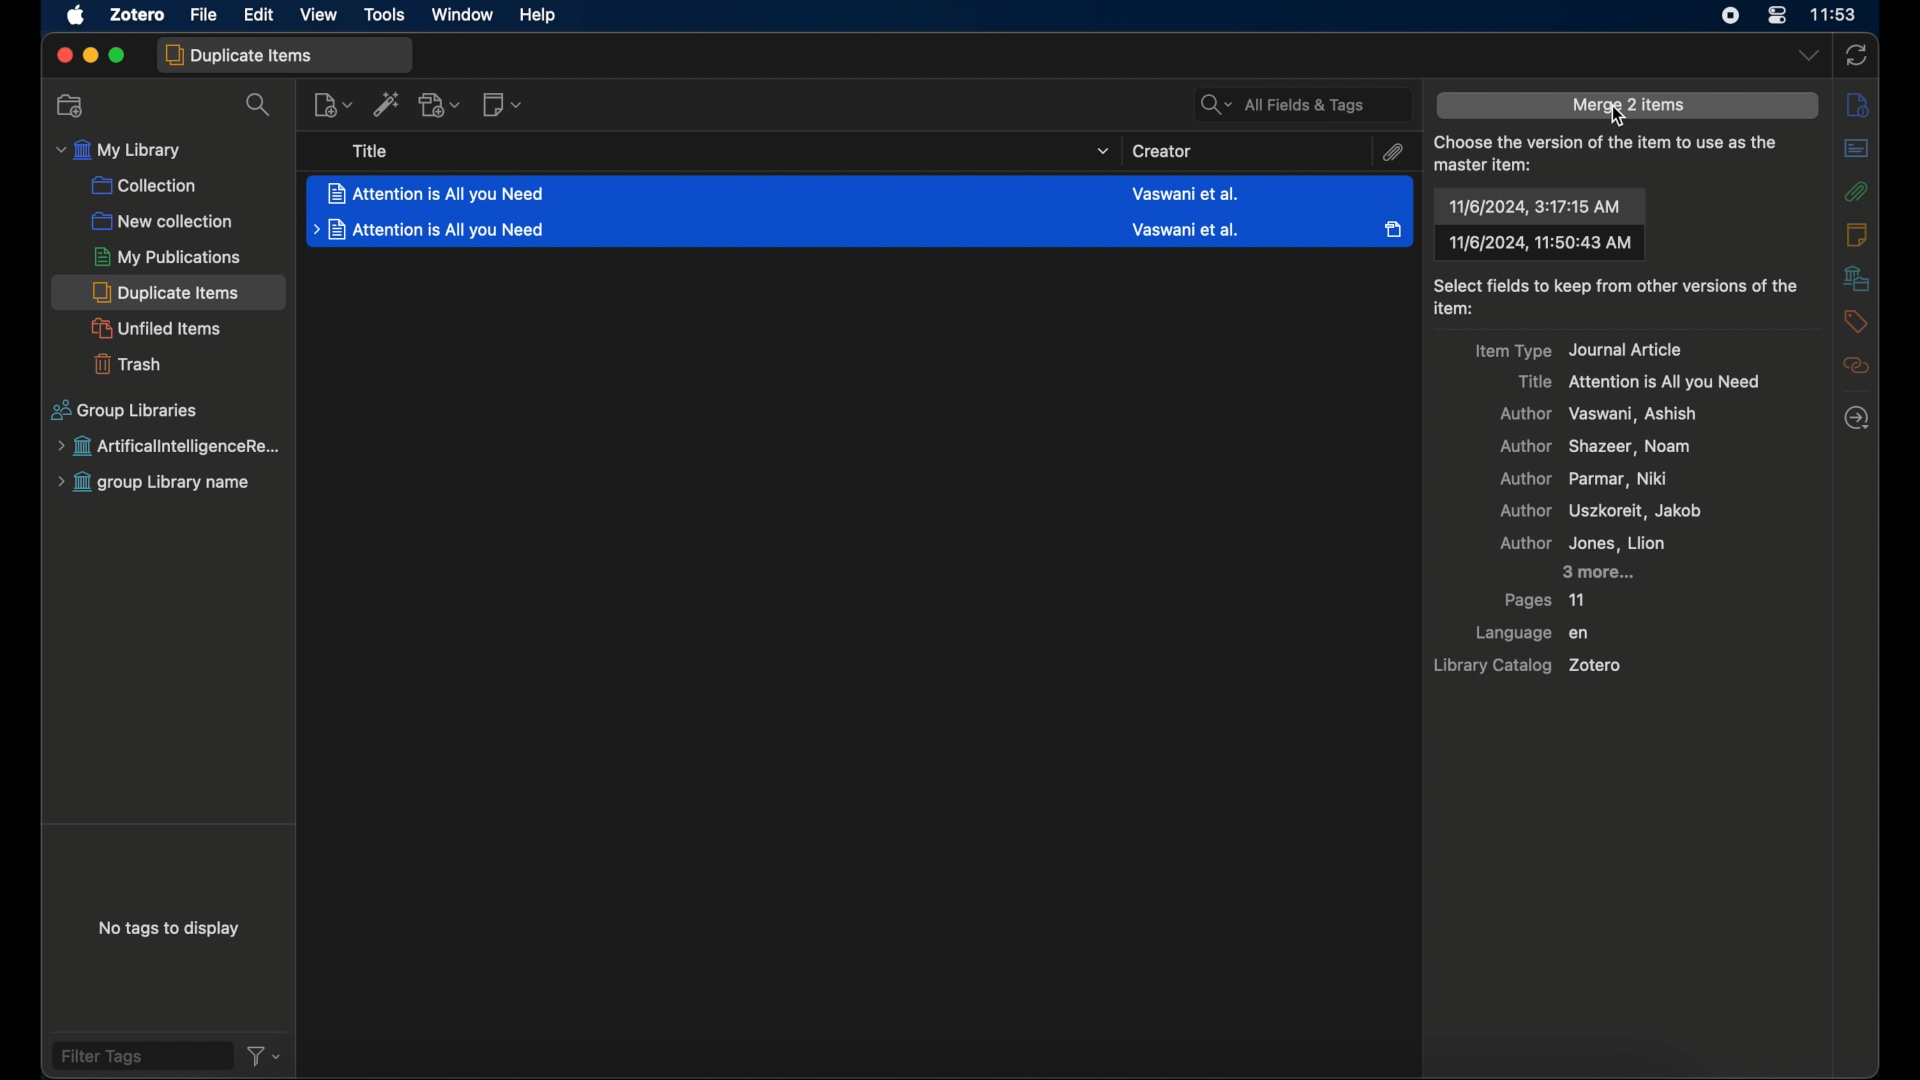  What do you see at coordinates (89, 54) in the screenshot?
I see `minimize` at bounding box center [89, 54].